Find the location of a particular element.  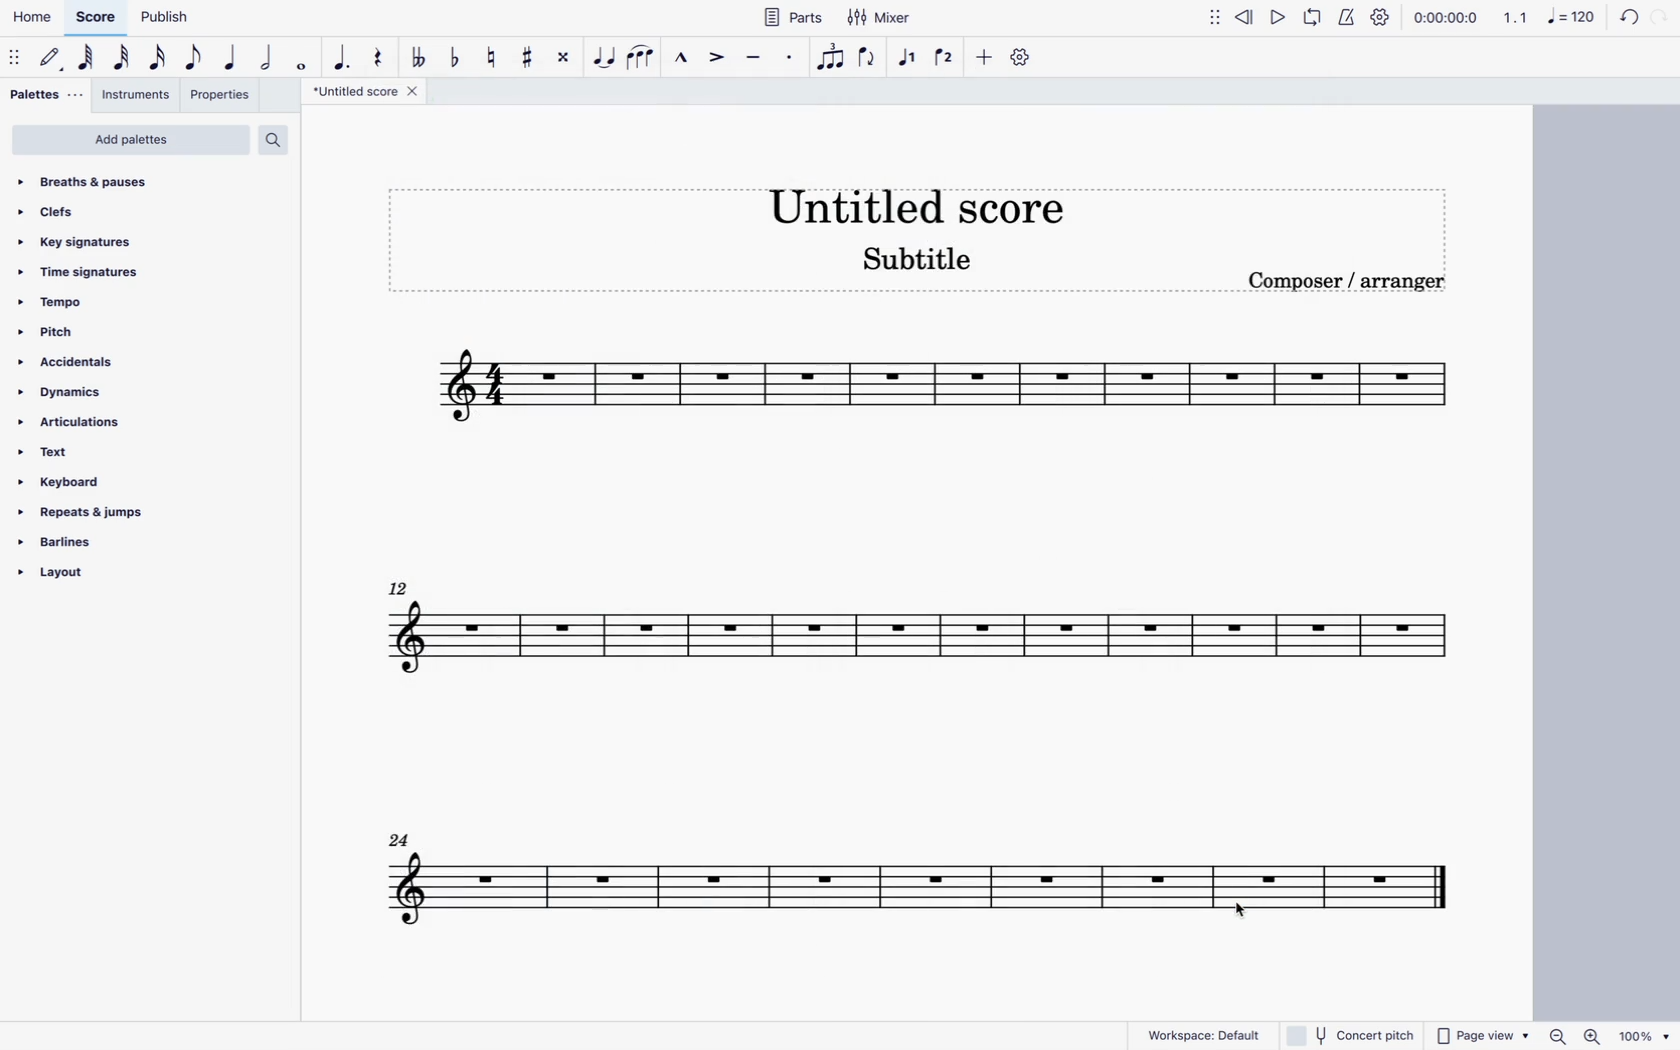

Parts is located at coordinates (795, 17).